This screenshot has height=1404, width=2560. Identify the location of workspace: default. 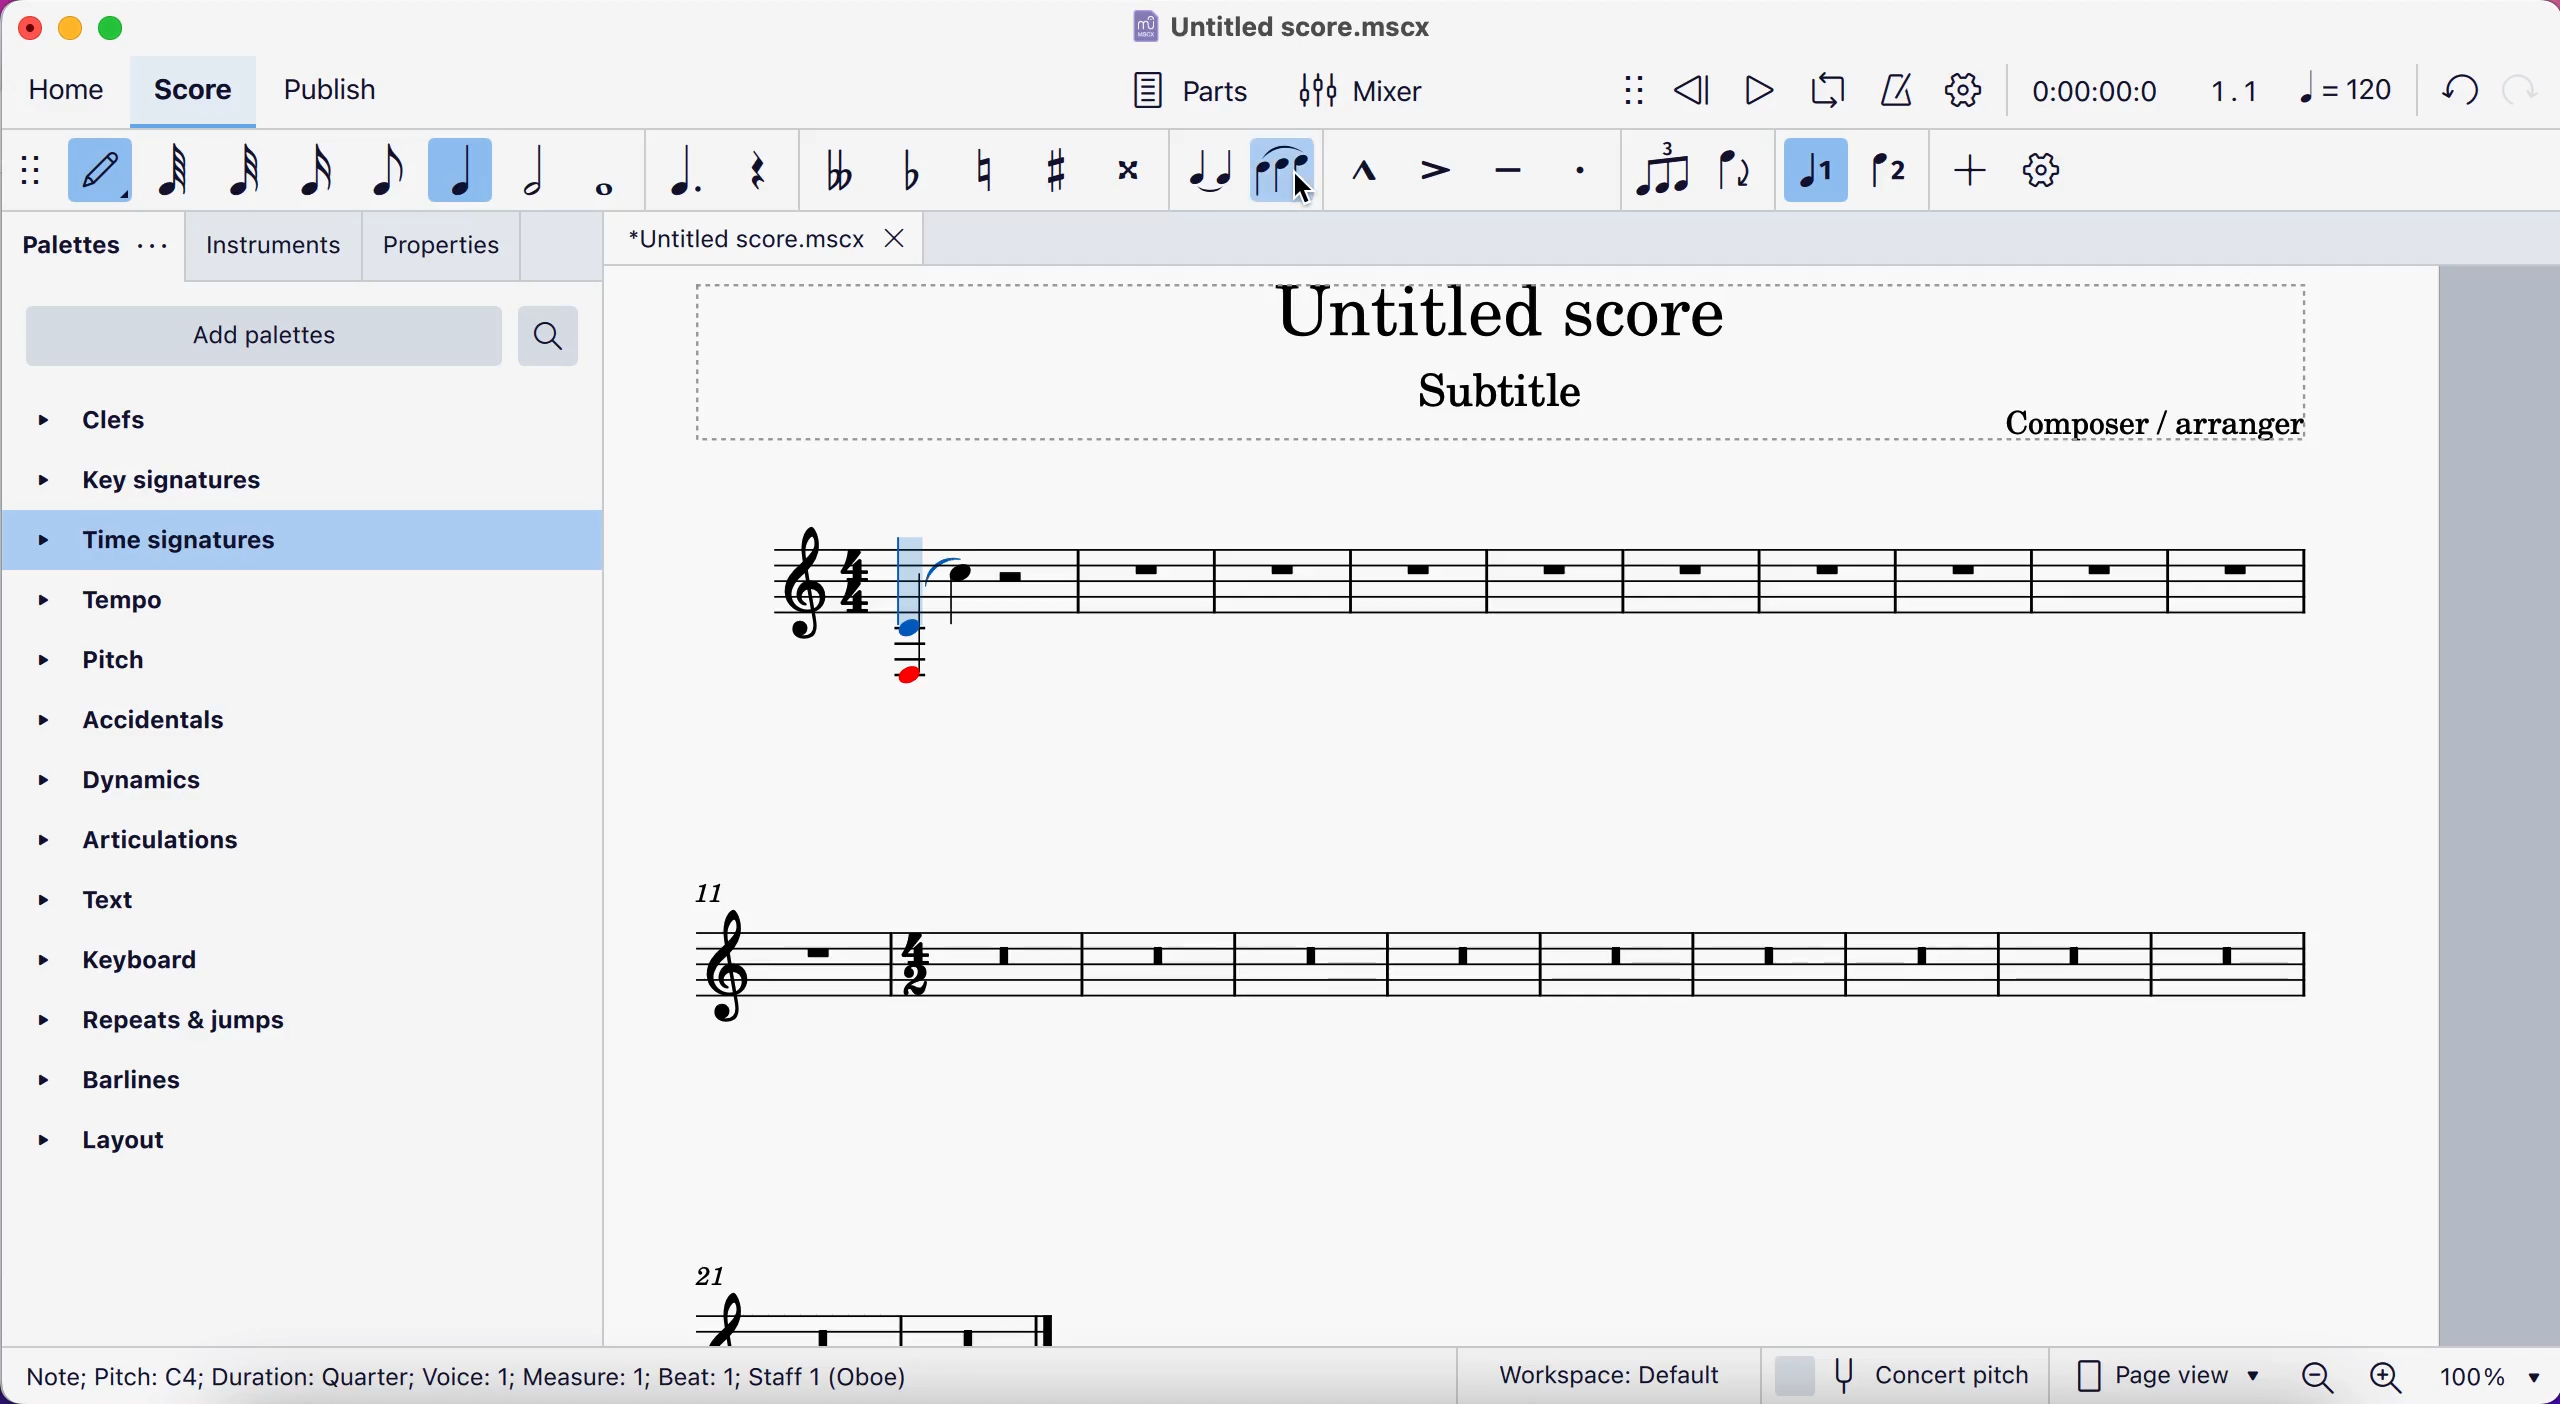
(1611, 1375).